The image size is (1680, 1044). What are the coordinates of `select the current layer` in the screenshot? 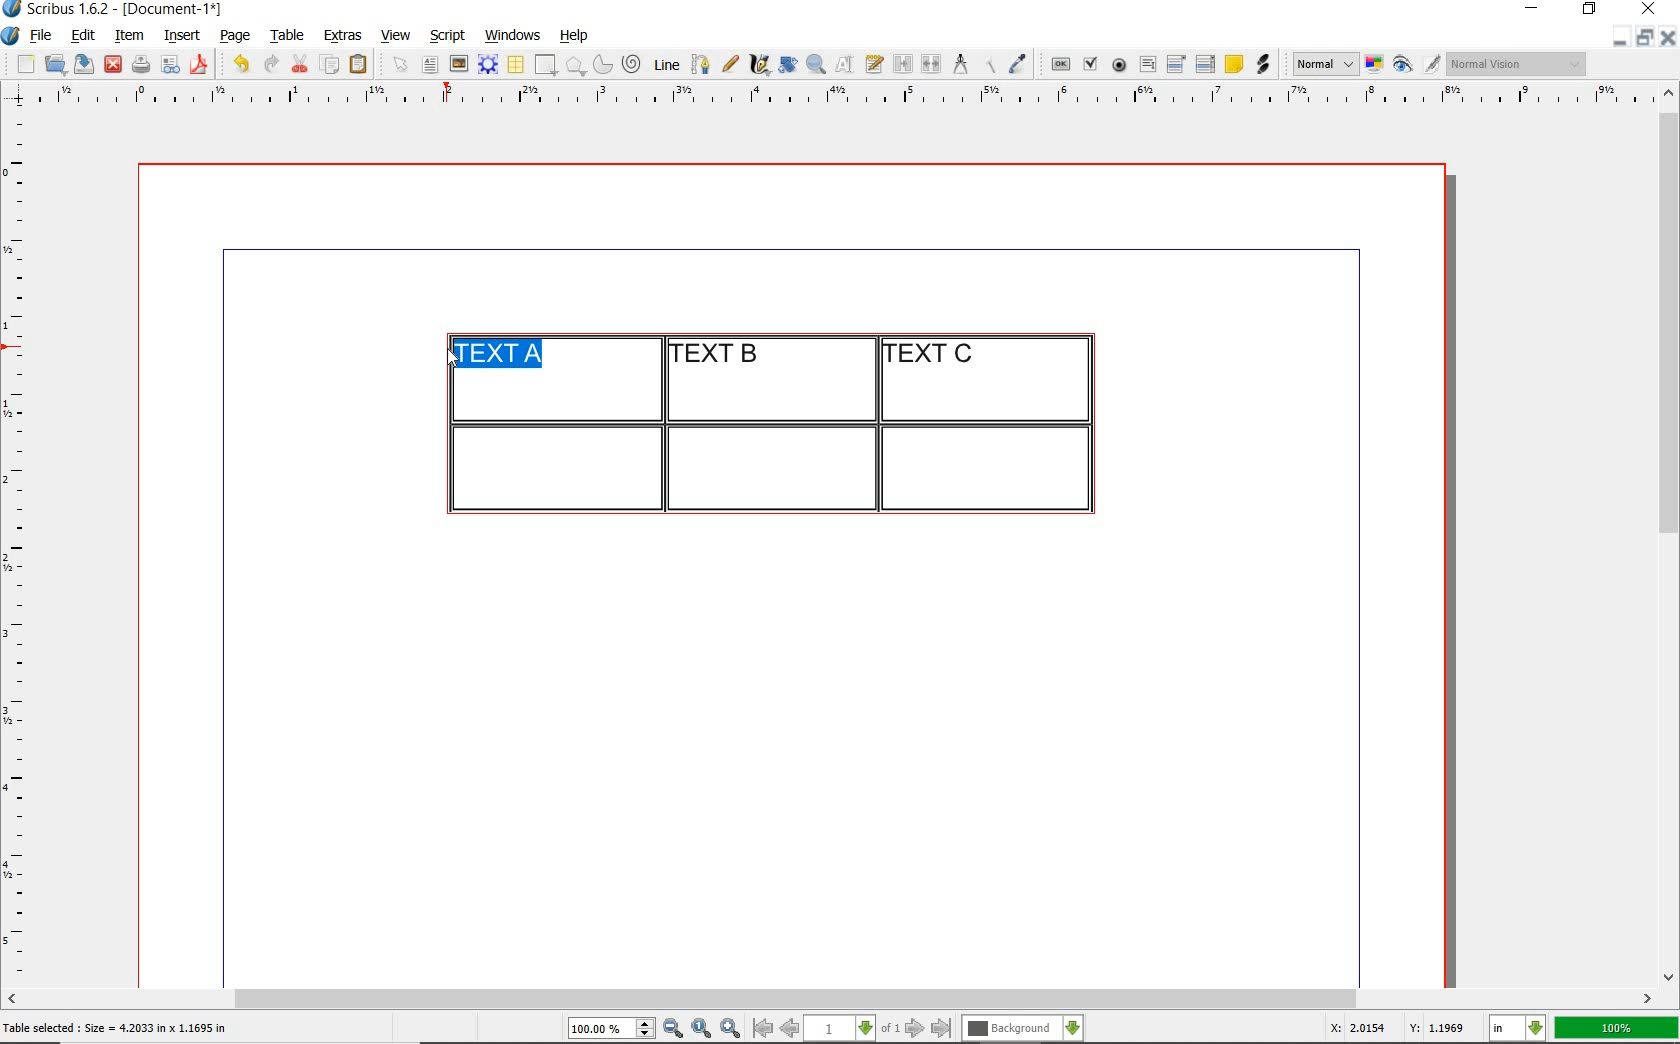 It's located at (1023, 1029).